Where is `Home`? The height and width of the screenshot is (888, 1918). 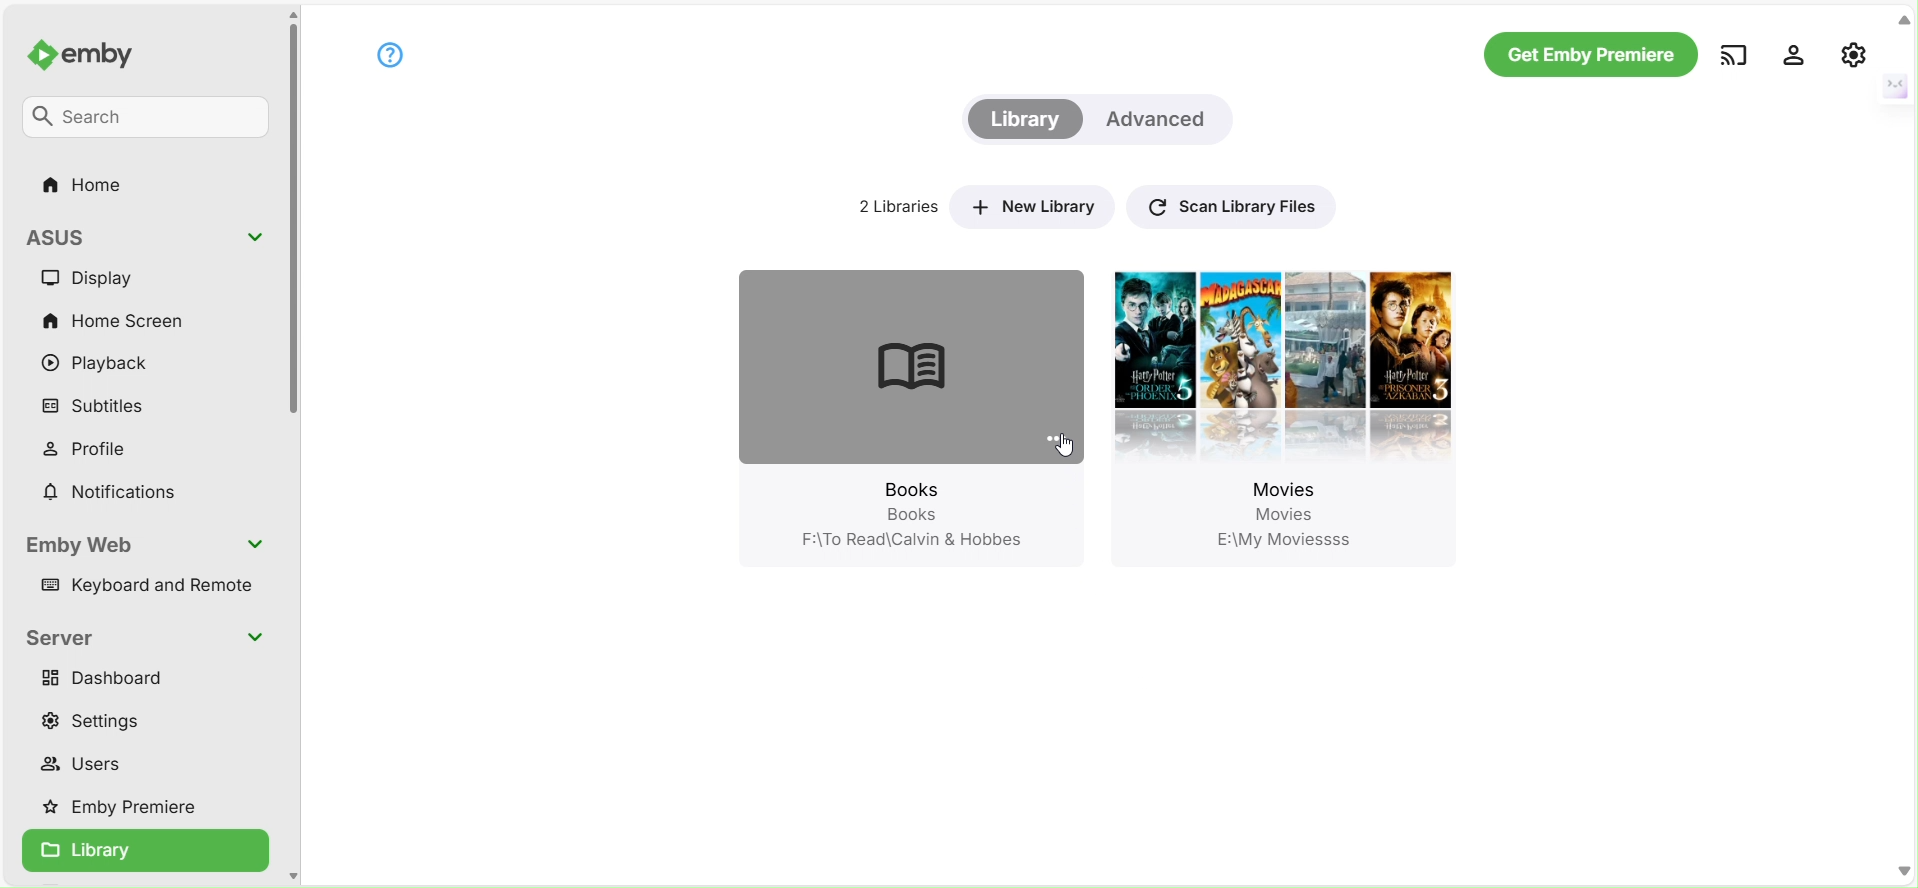
Home is located at coordinates (87, 186).